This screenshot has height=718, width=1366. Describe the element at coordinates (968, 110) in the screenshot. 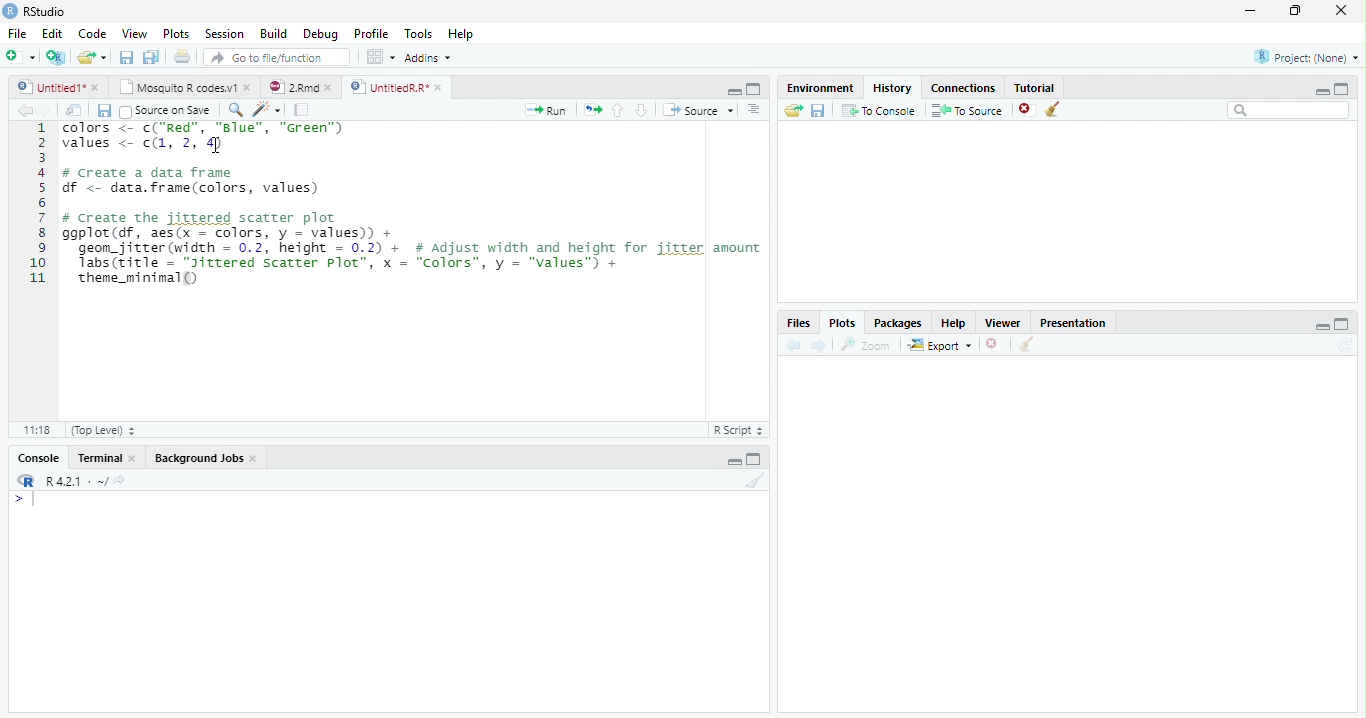

I see `To Source` at that location.